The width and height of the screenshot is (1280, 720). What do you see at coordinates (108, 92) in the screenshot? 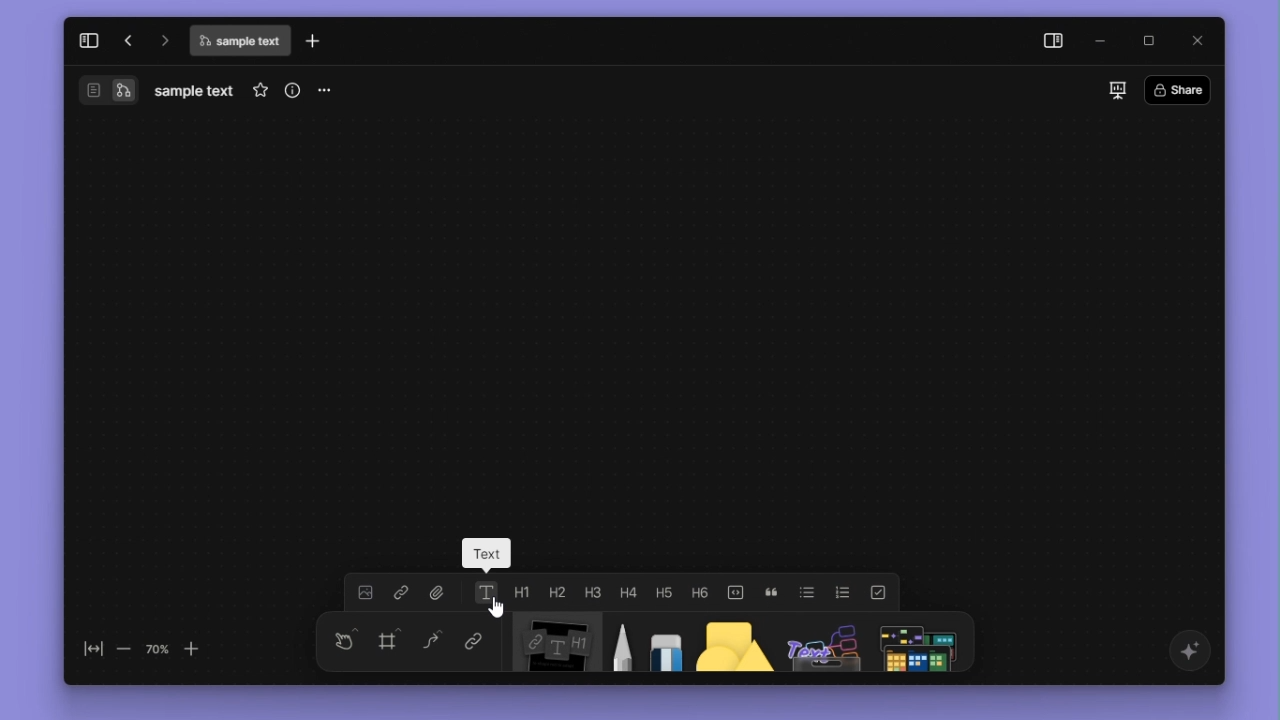
I see `switch between page and edgeless` at bounding box center [108, 92].